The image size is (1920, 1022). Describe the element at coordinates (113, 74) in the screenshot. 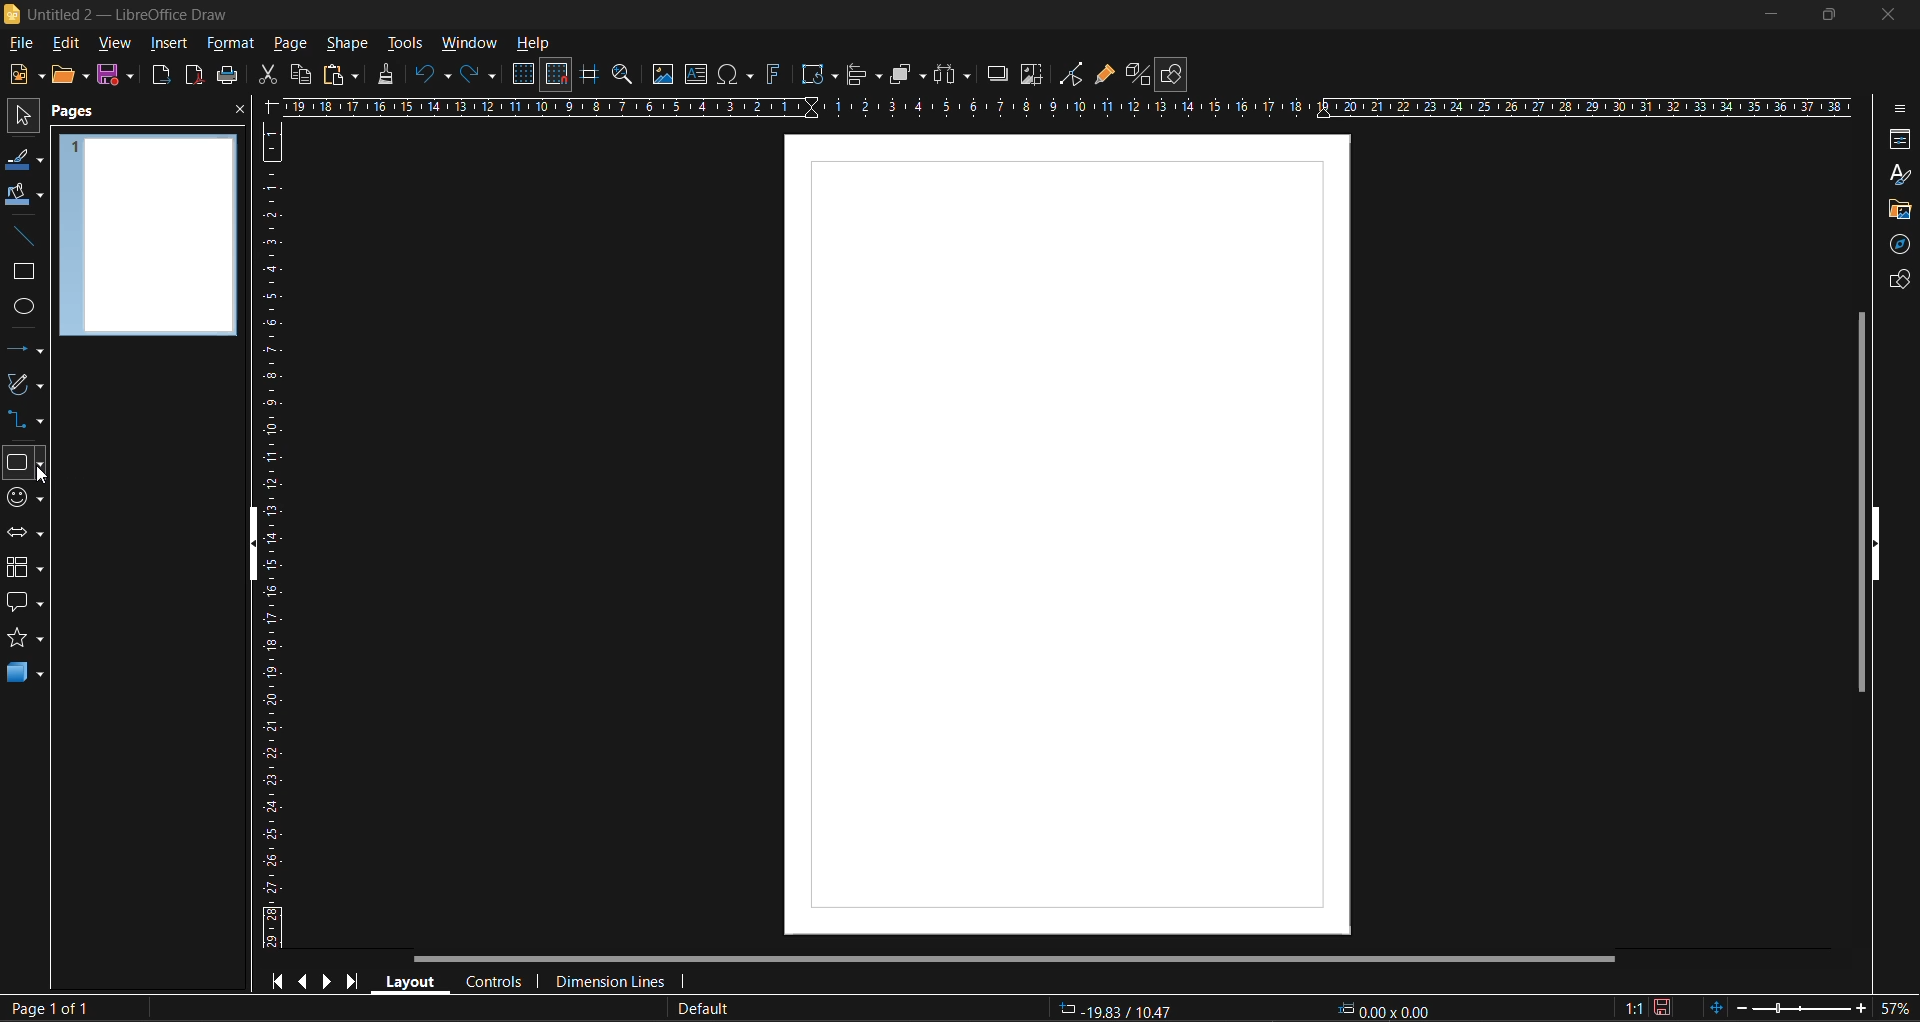

I see `save` at that location.